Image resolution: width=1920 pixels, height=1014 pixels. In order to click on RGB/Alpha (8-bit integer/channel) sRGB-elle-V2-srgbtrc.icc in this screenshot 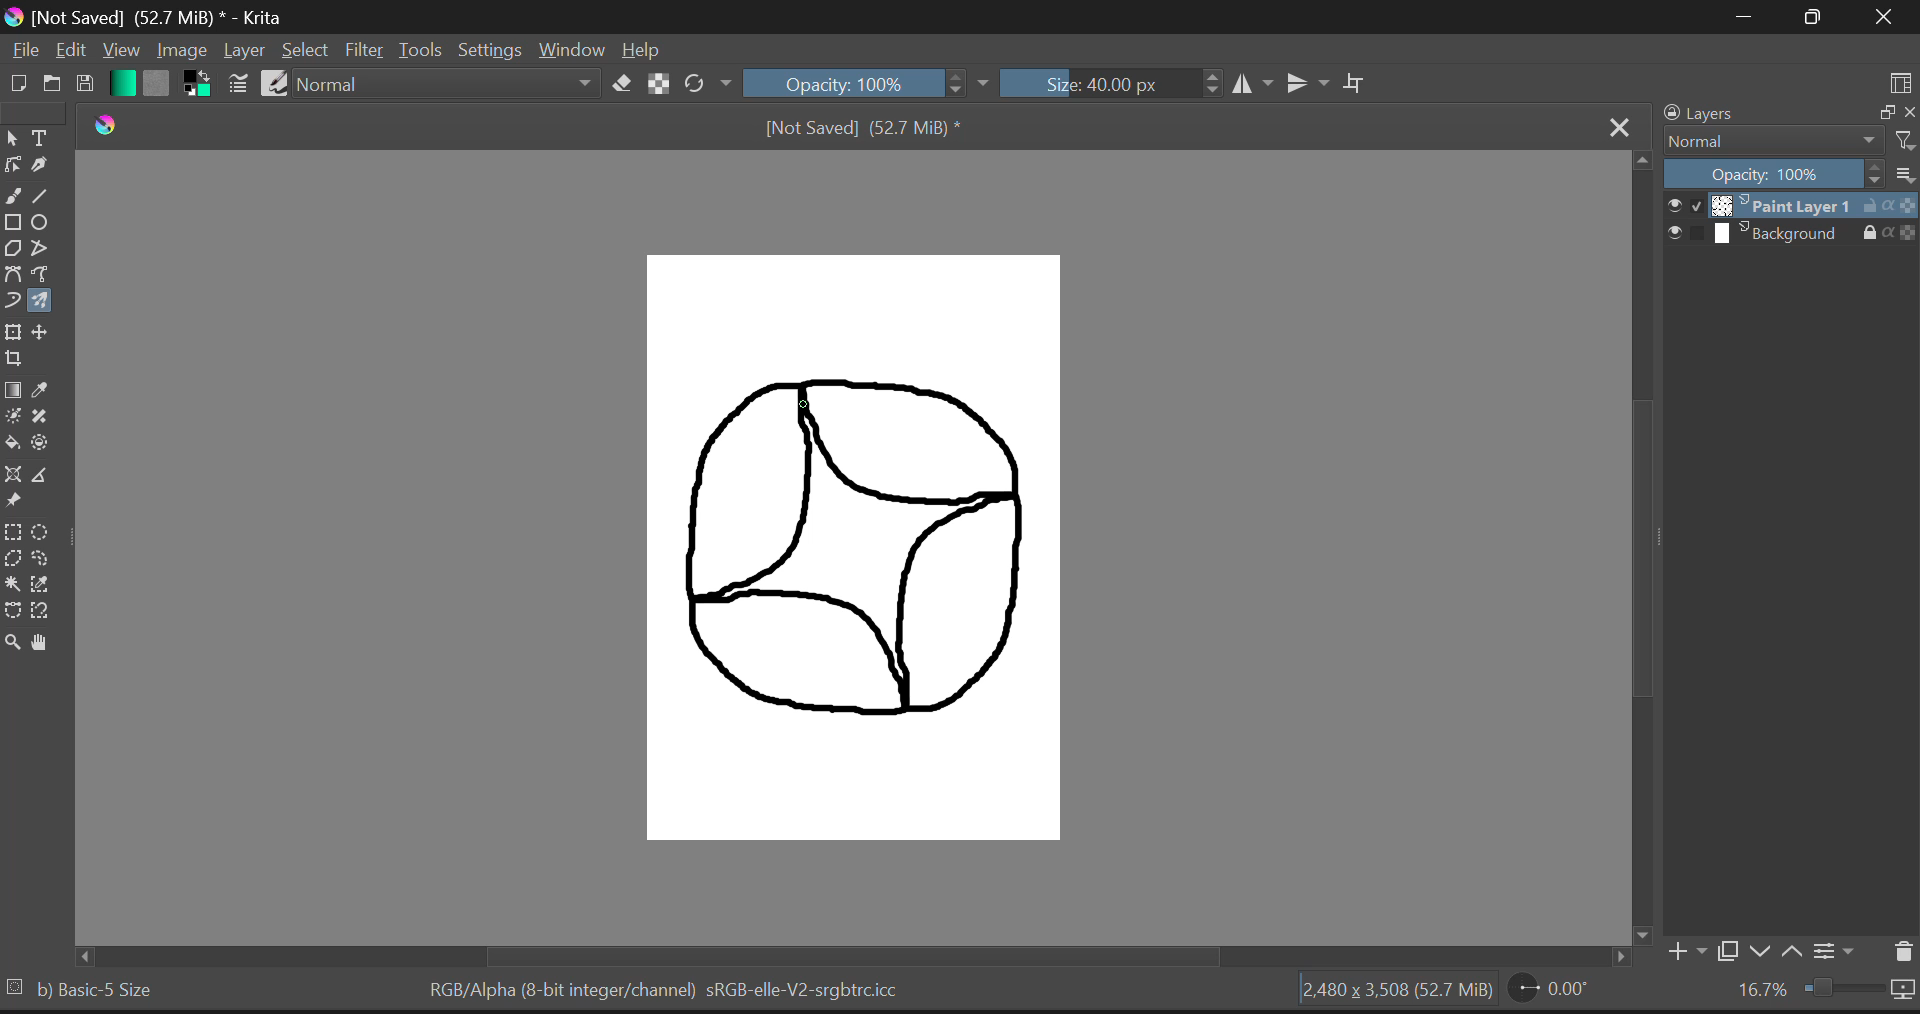, I will do `click(667, 989)`.